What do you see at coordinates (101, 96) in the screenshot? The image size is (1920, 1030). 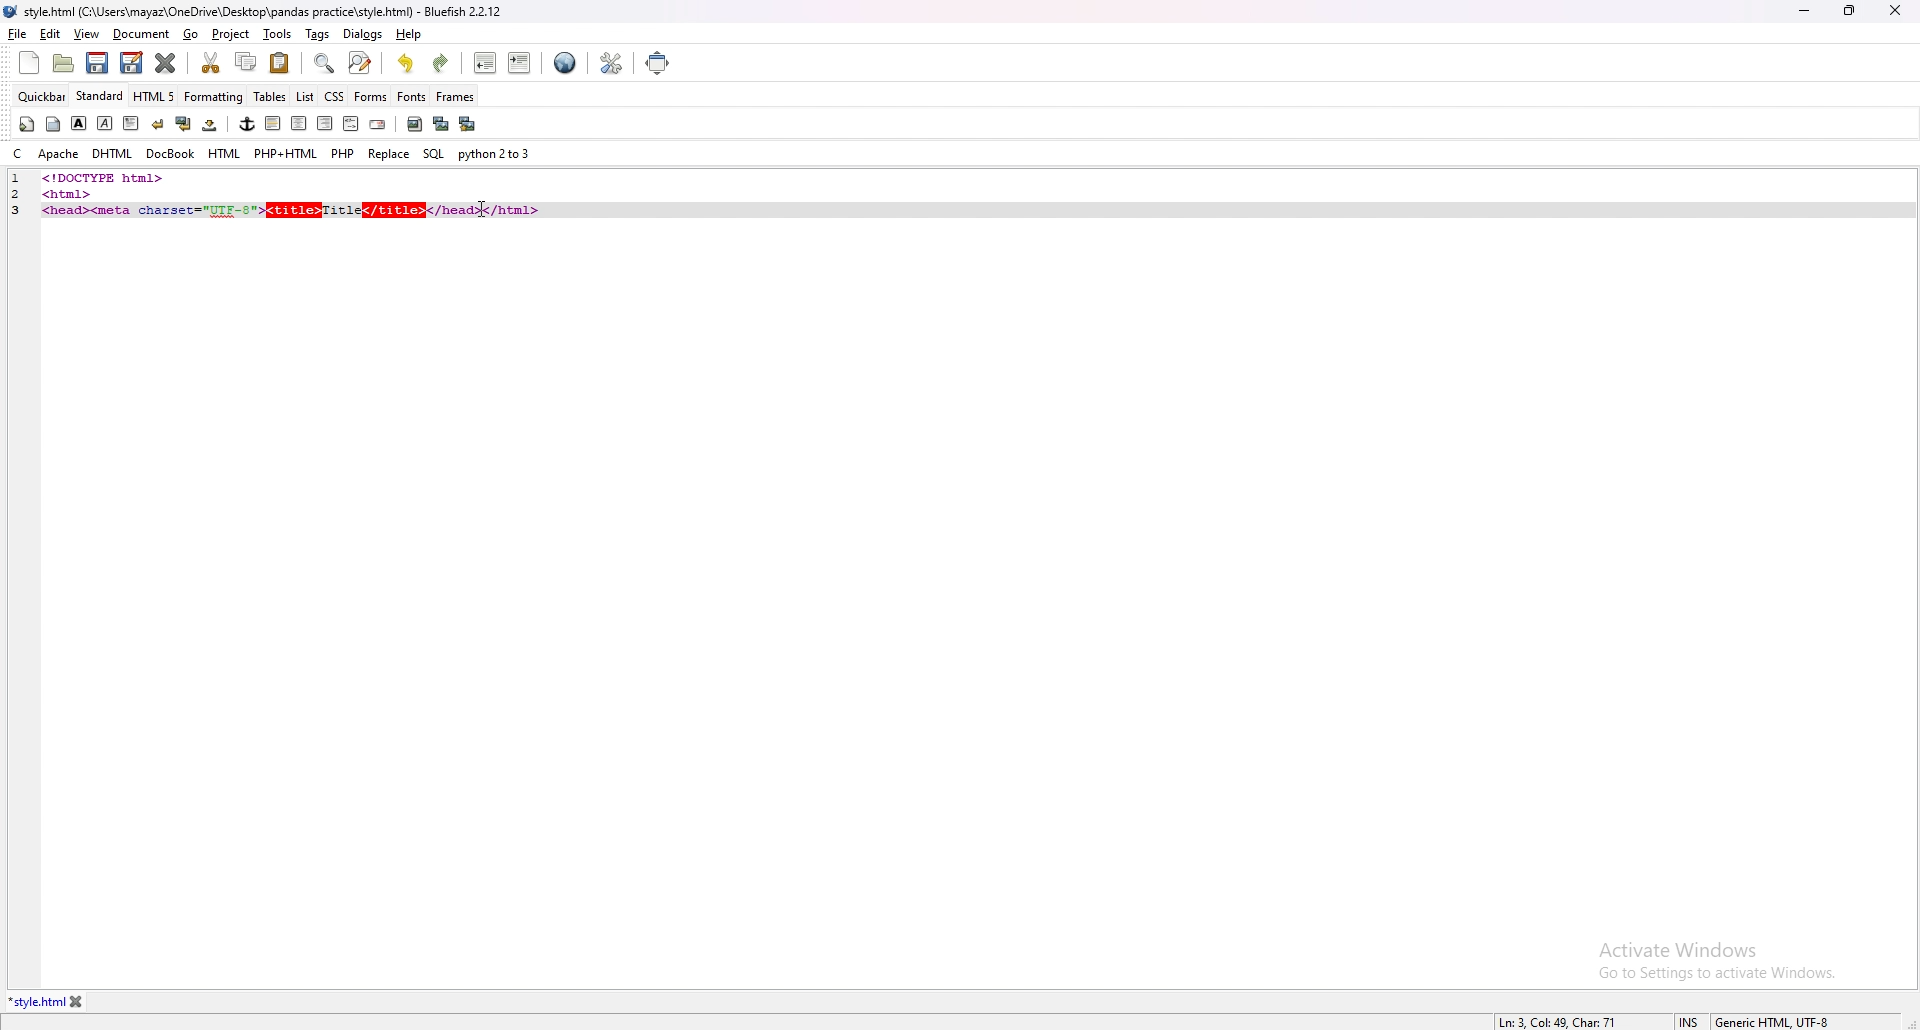 I see `standard` at bounding box center [101, 96].